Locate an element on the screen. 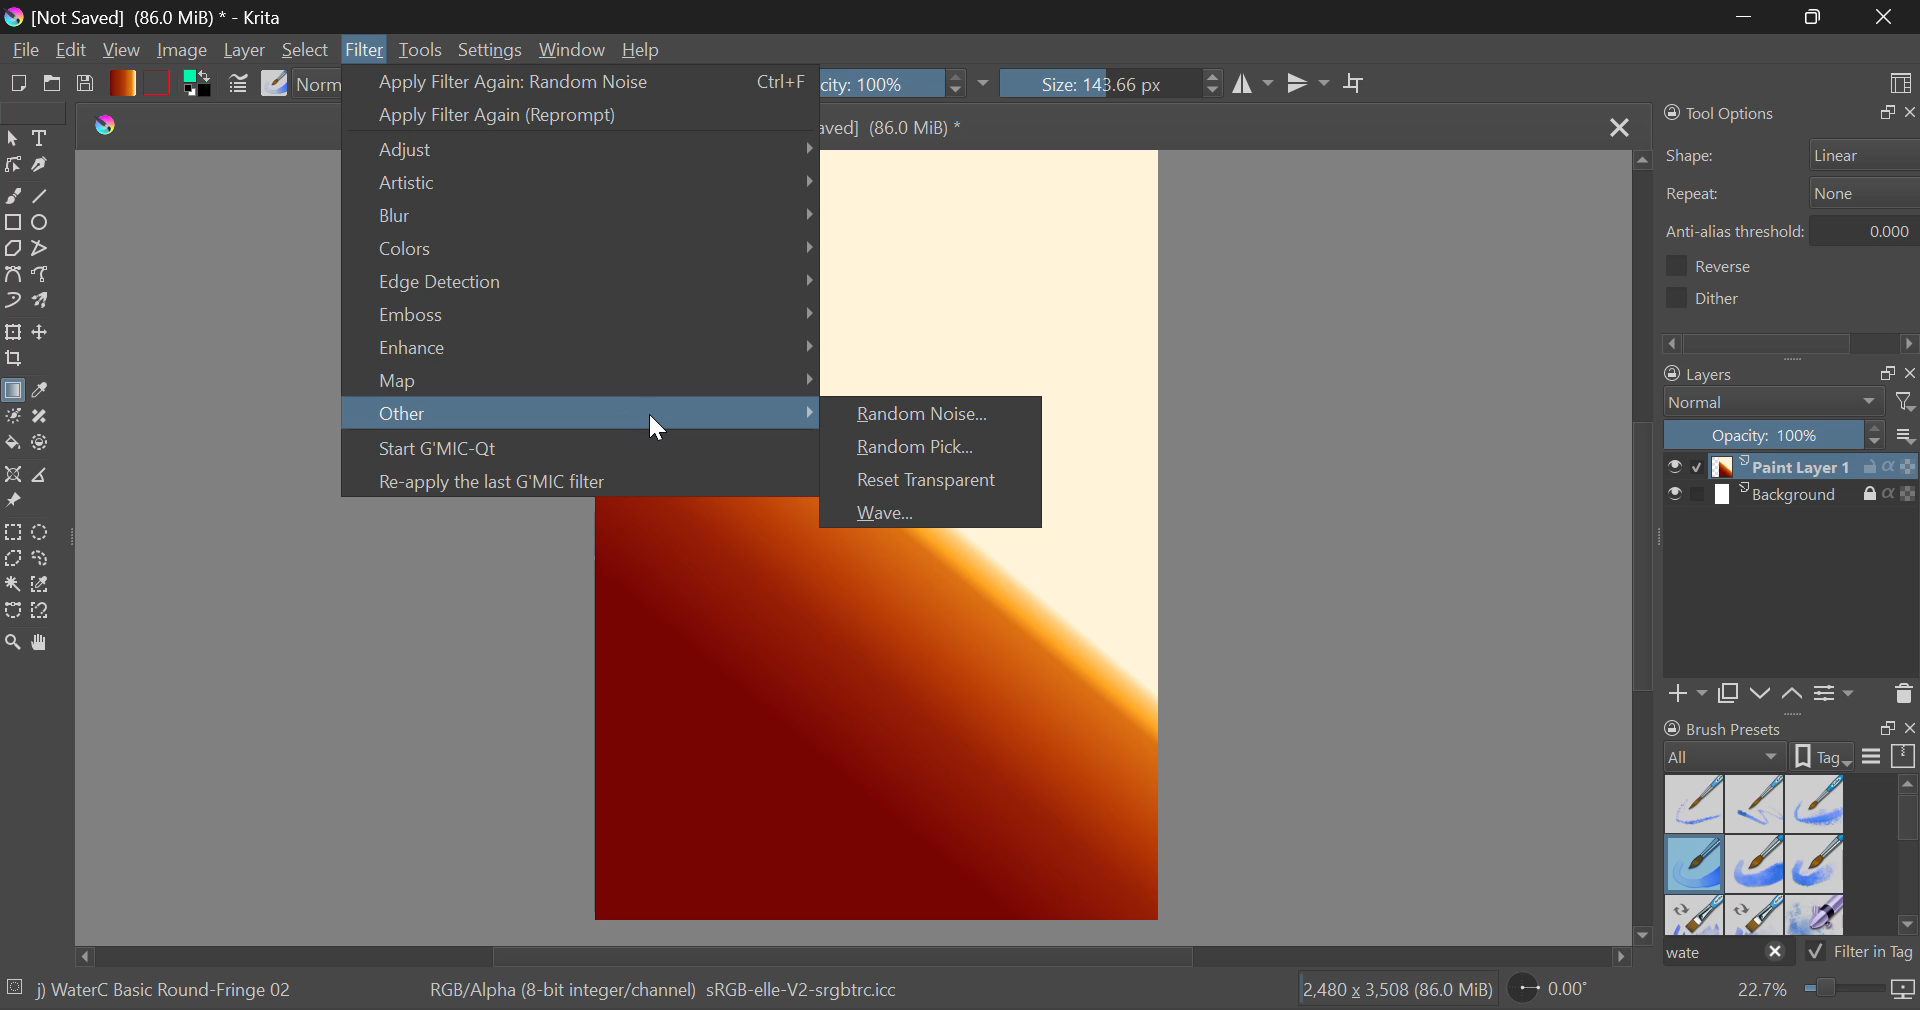 This screenshot has height=1010, width=1920. Shape selector is located at coordinates (1865, 154).